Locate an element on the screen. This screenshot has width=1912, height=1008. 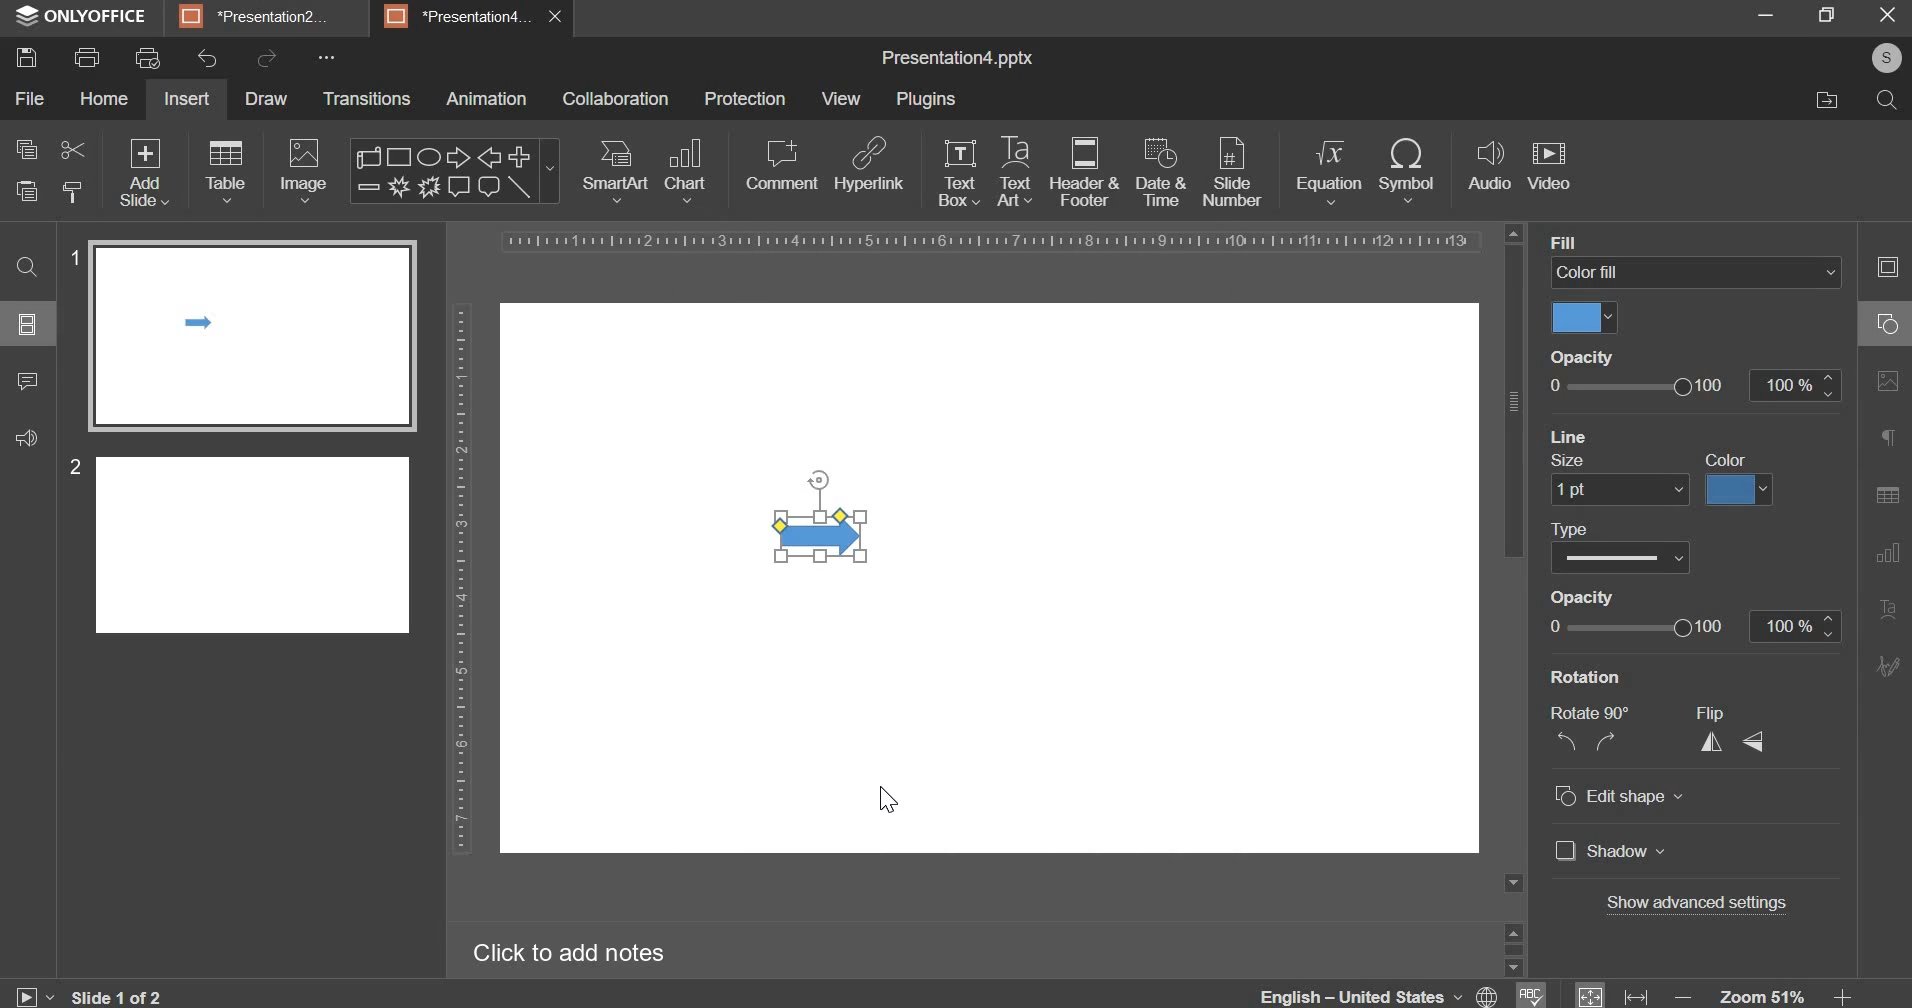
 is located at coordinates (1632, 633).